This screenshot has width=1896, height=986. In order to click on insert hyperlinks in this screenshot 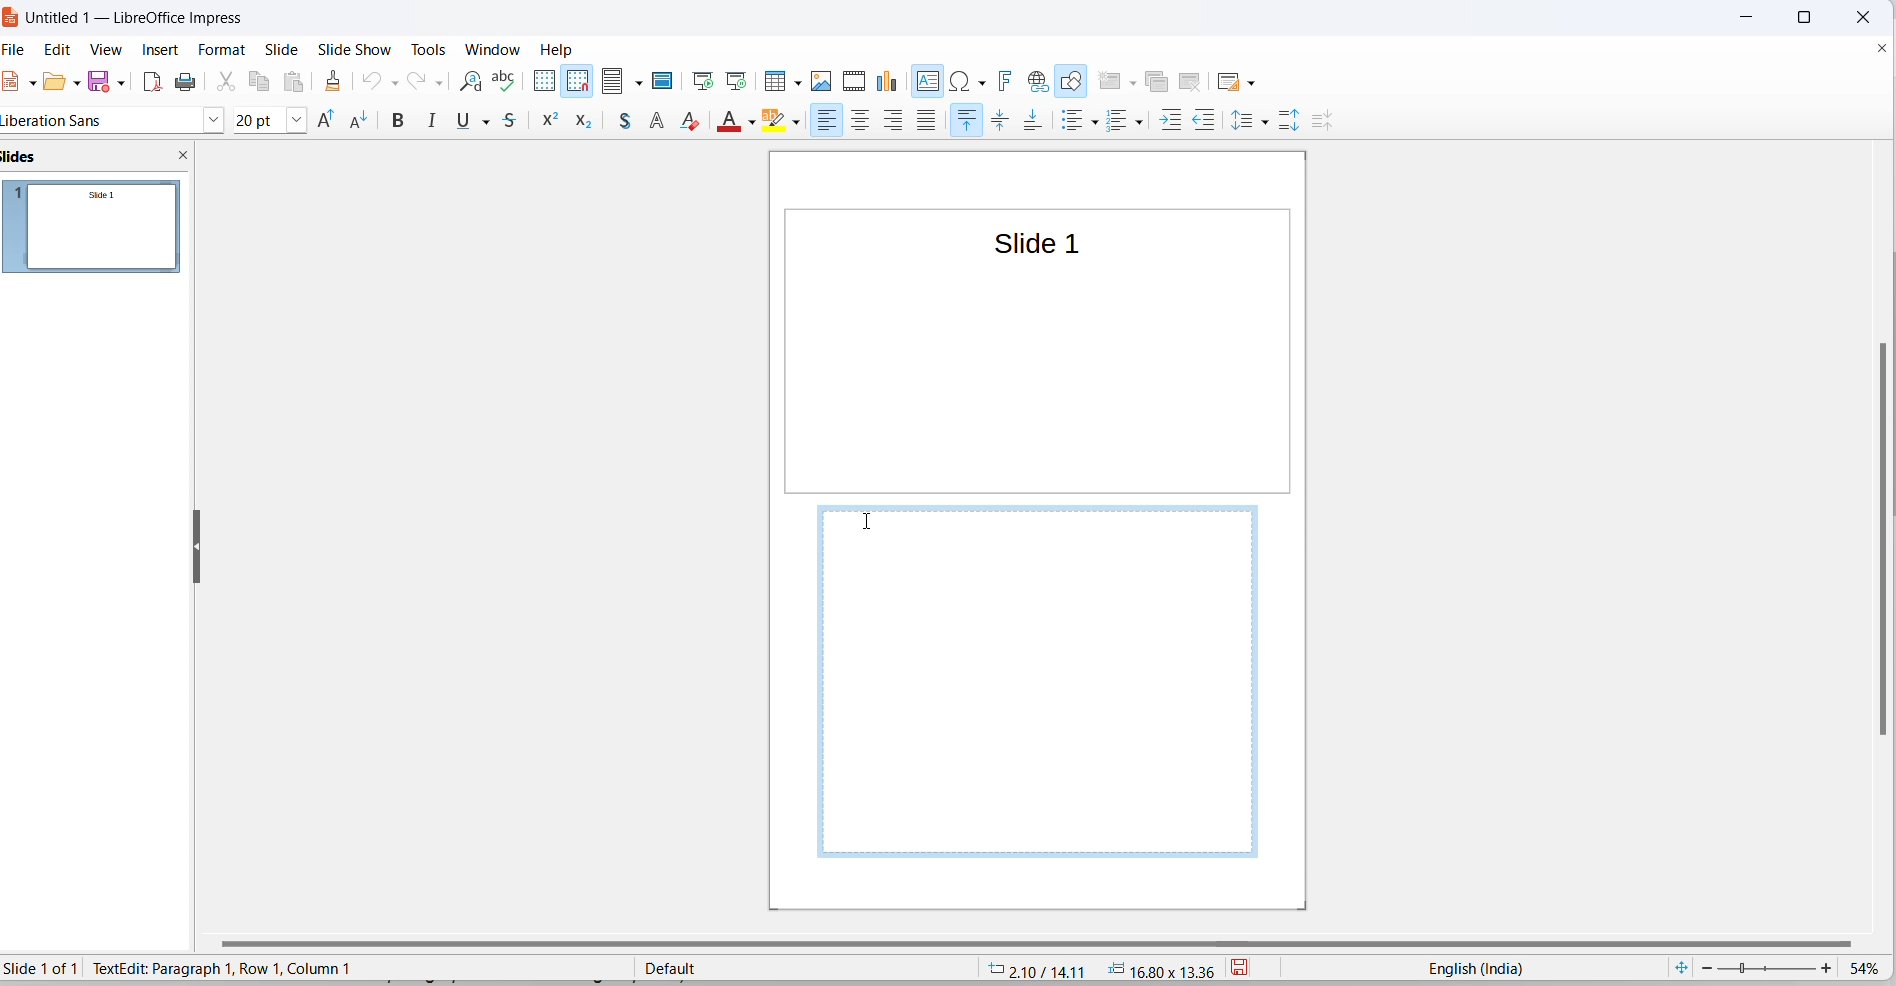, I will do `click(1039, 80)`.